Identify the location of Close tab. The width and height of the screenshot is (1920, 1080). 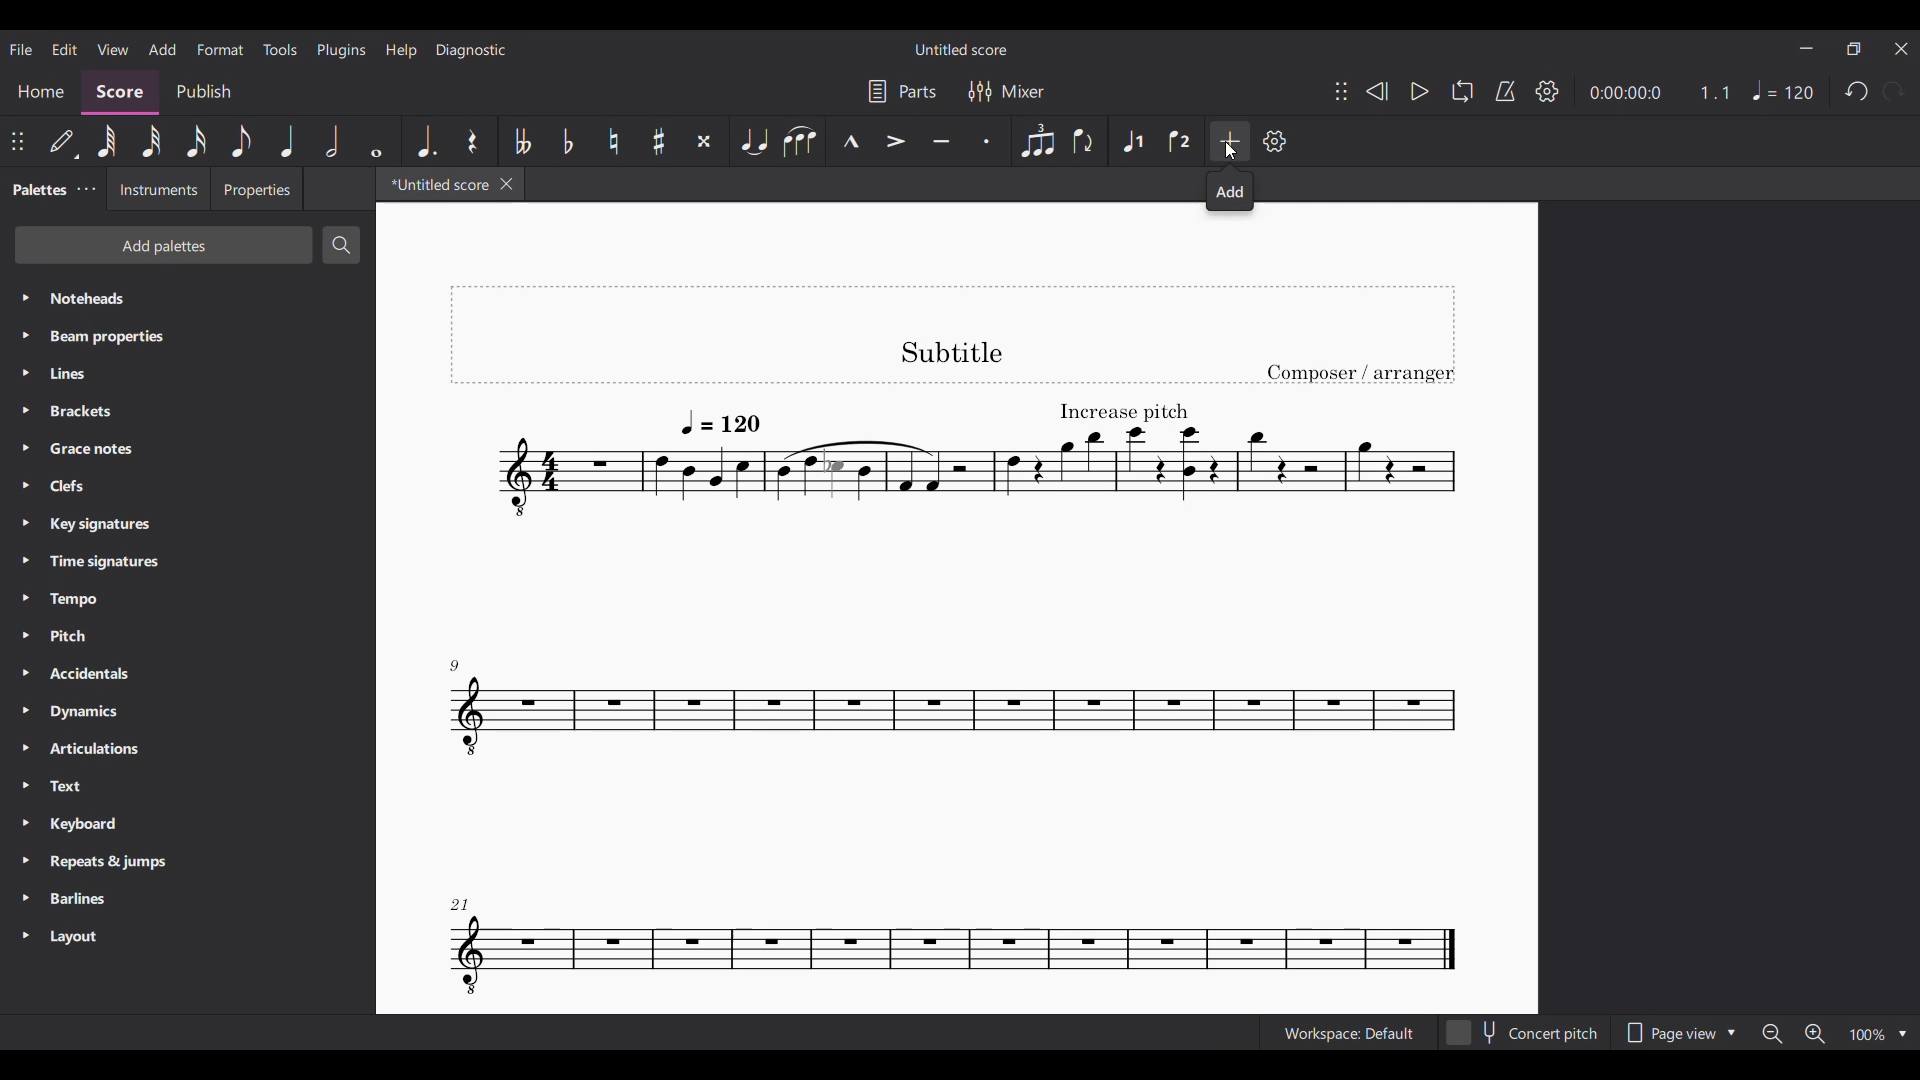
(506, 183).